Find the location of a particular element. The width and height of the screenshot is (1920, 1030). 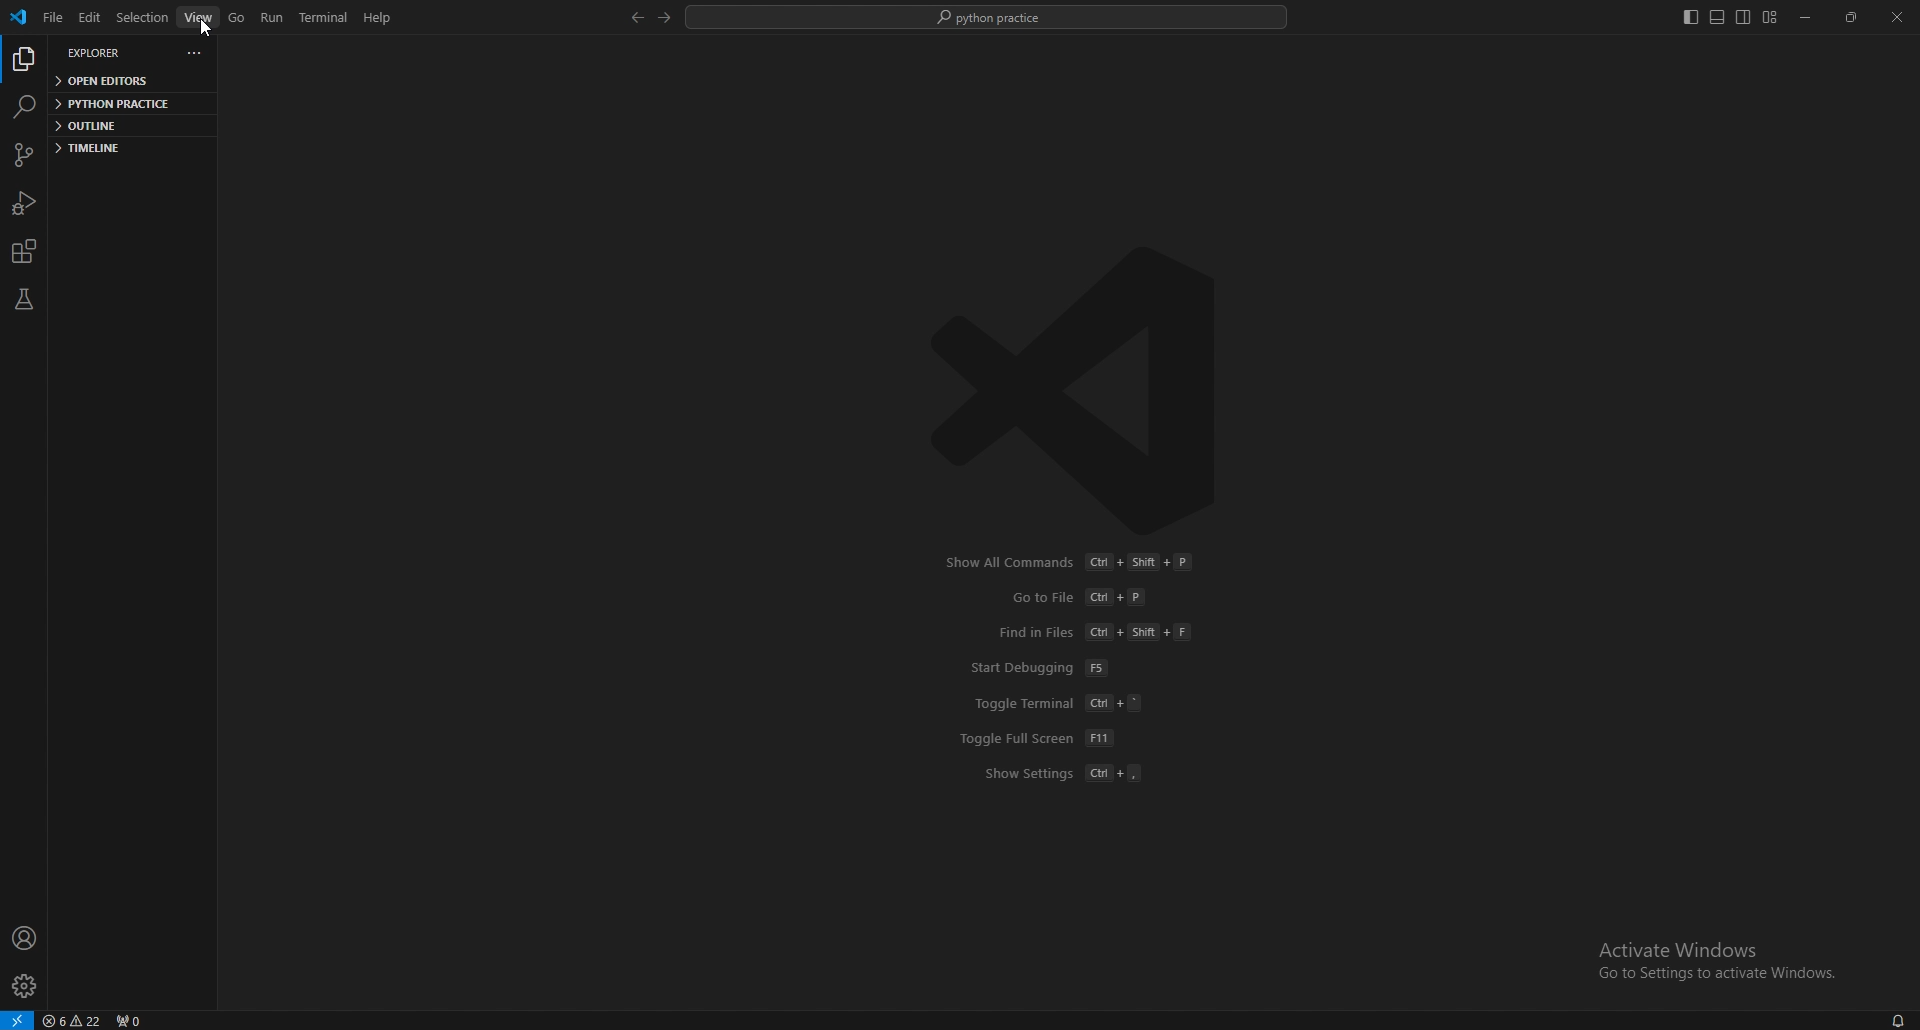

testing is located at coordinates (23, 300).